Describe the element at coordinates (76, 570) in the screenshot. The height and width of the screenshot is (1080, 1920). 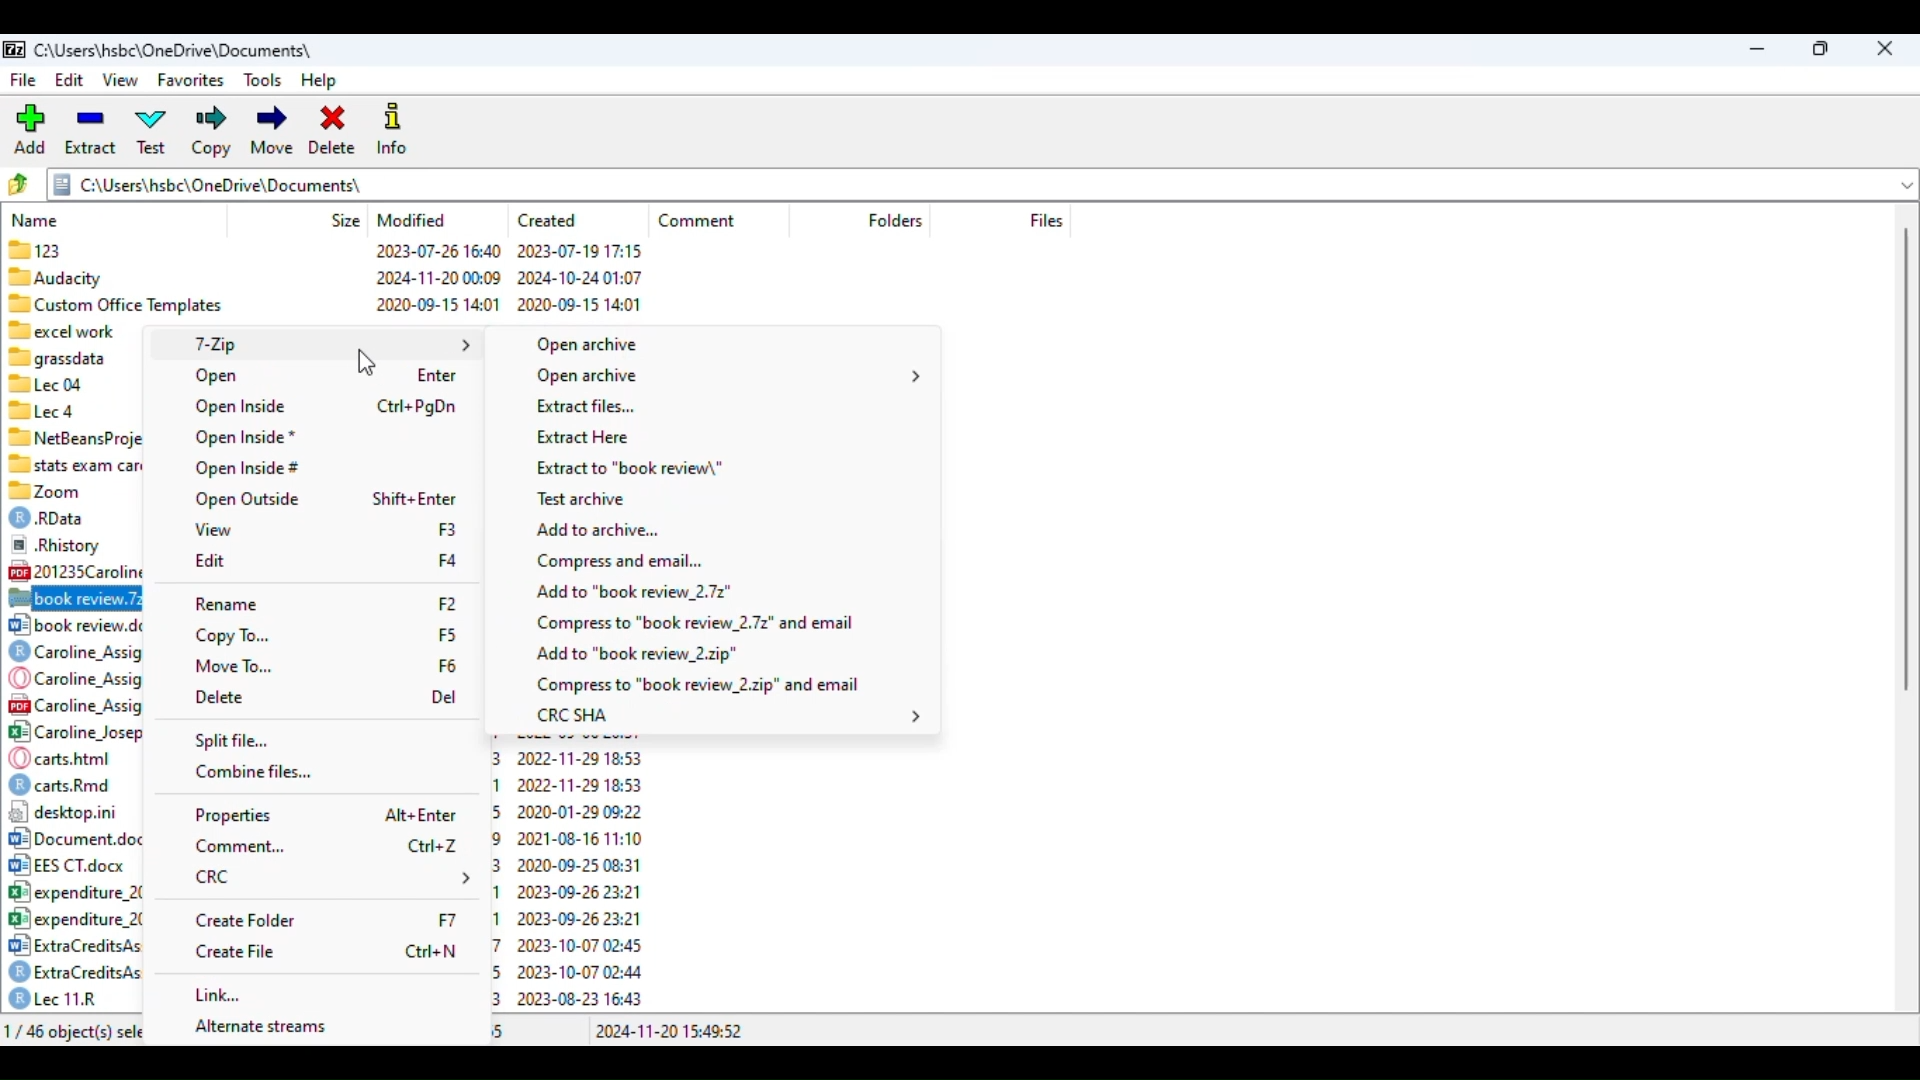
I see `@201235Carolineloseph3... 854886 2020-10-09 19:02 2020-10-09 19:05` at that location.